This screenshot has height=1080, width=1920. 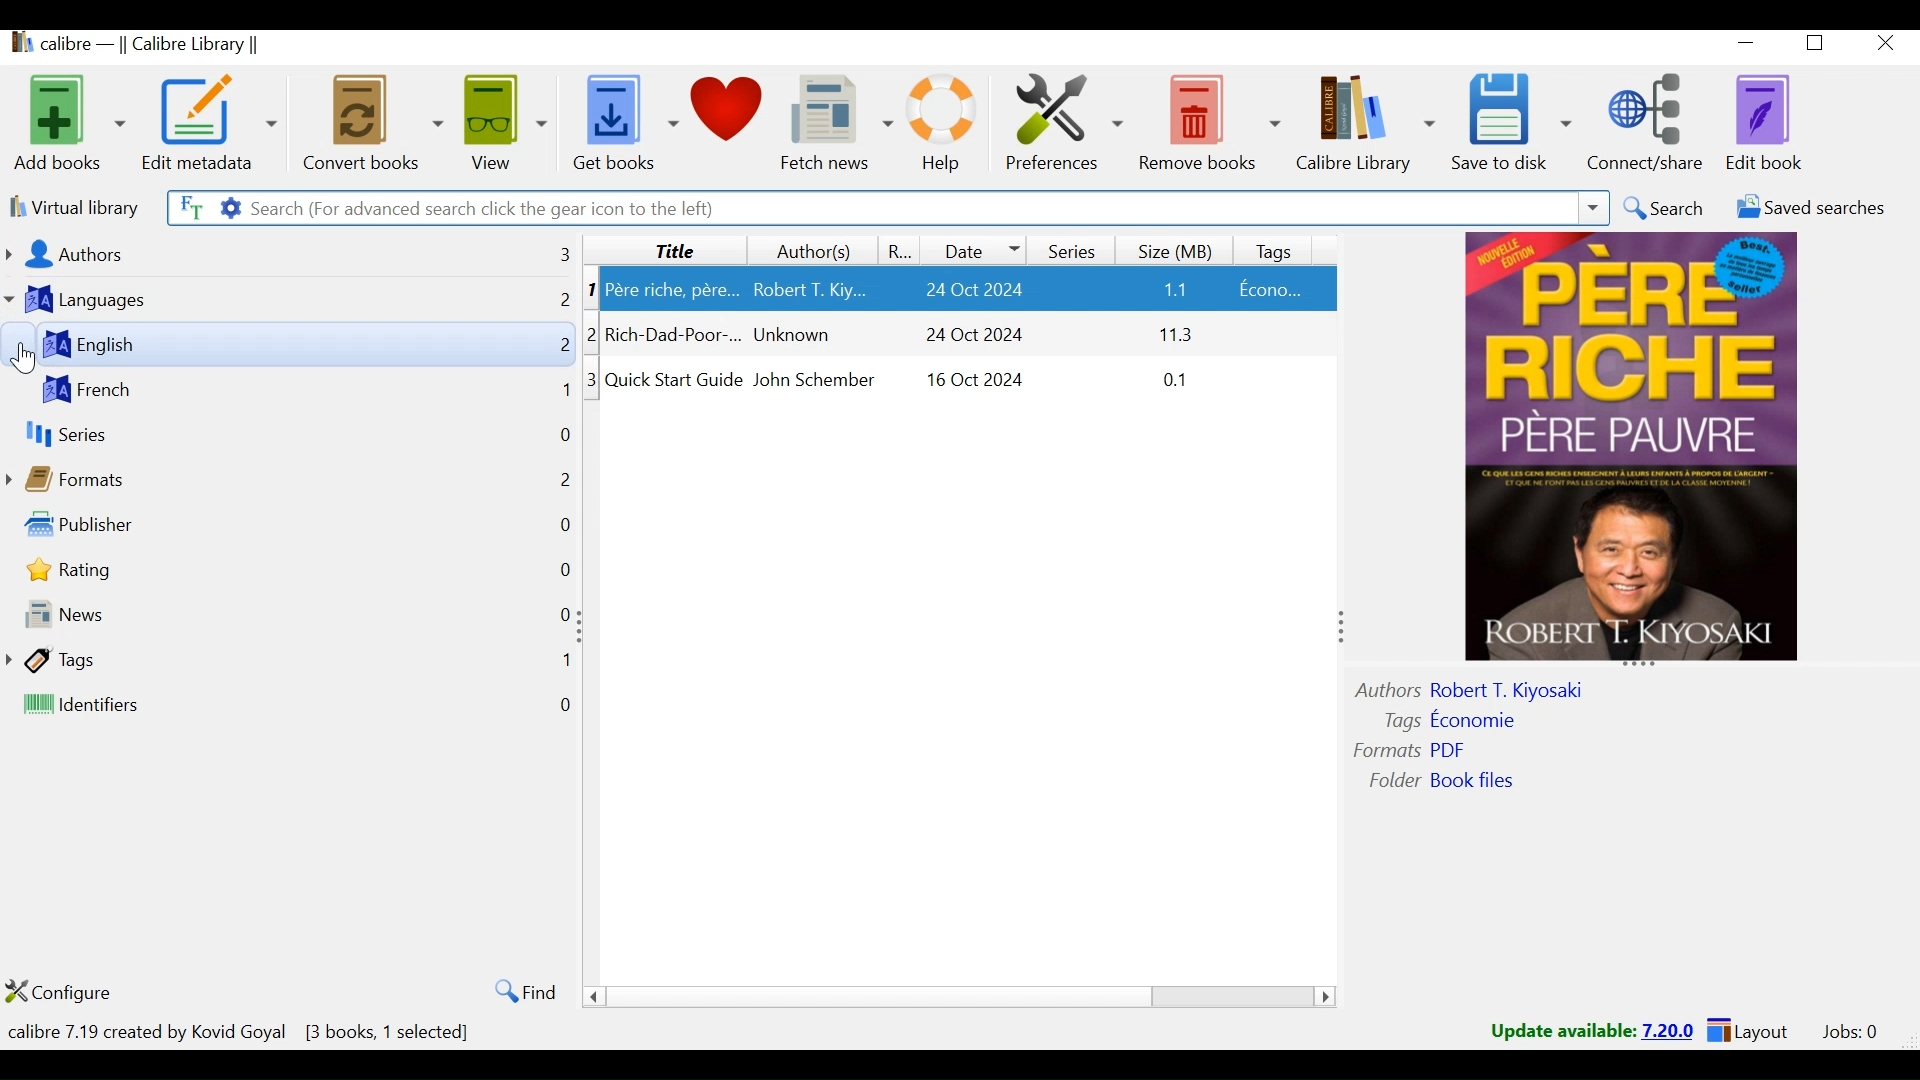 What do you see at coordinates (1511, 123) in the screenshot?
I see `Save to disk` at bounding box center [1511, 123].